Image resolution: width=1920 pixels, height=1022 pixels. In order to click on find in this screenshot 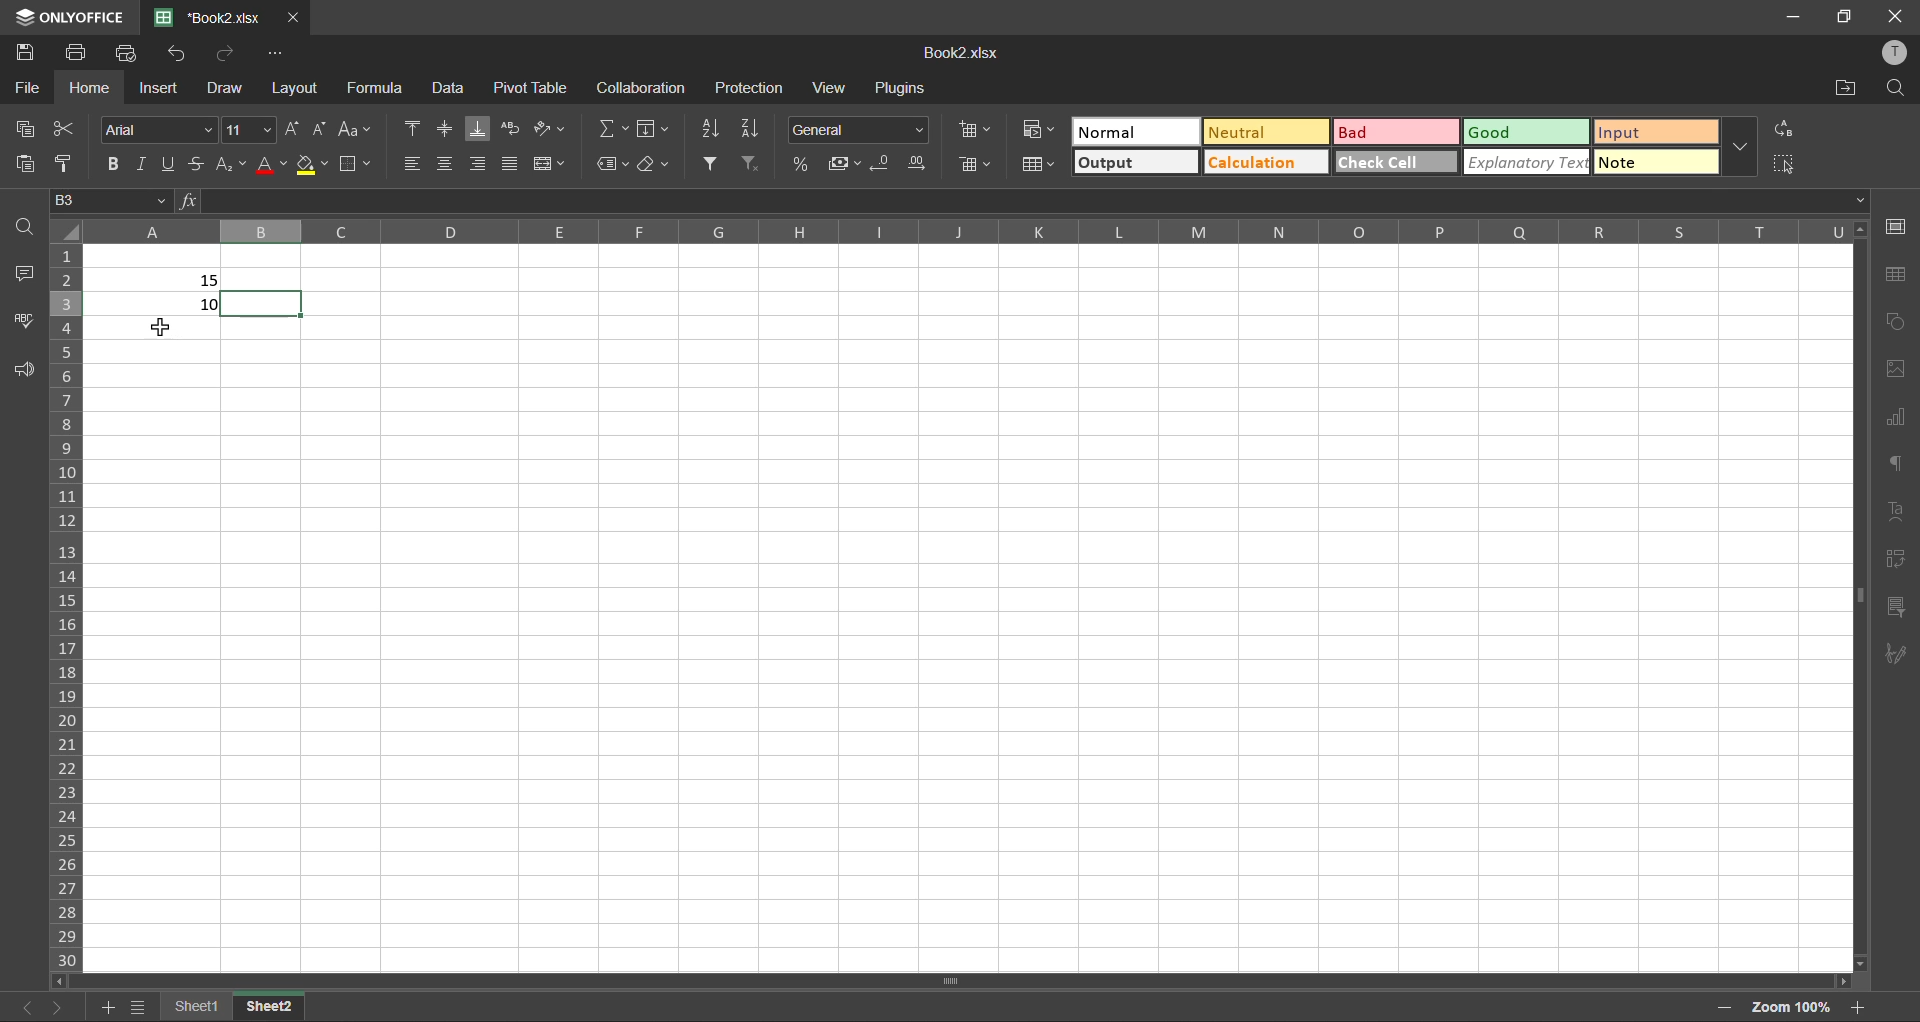, I will do `click(1896, 86)`.